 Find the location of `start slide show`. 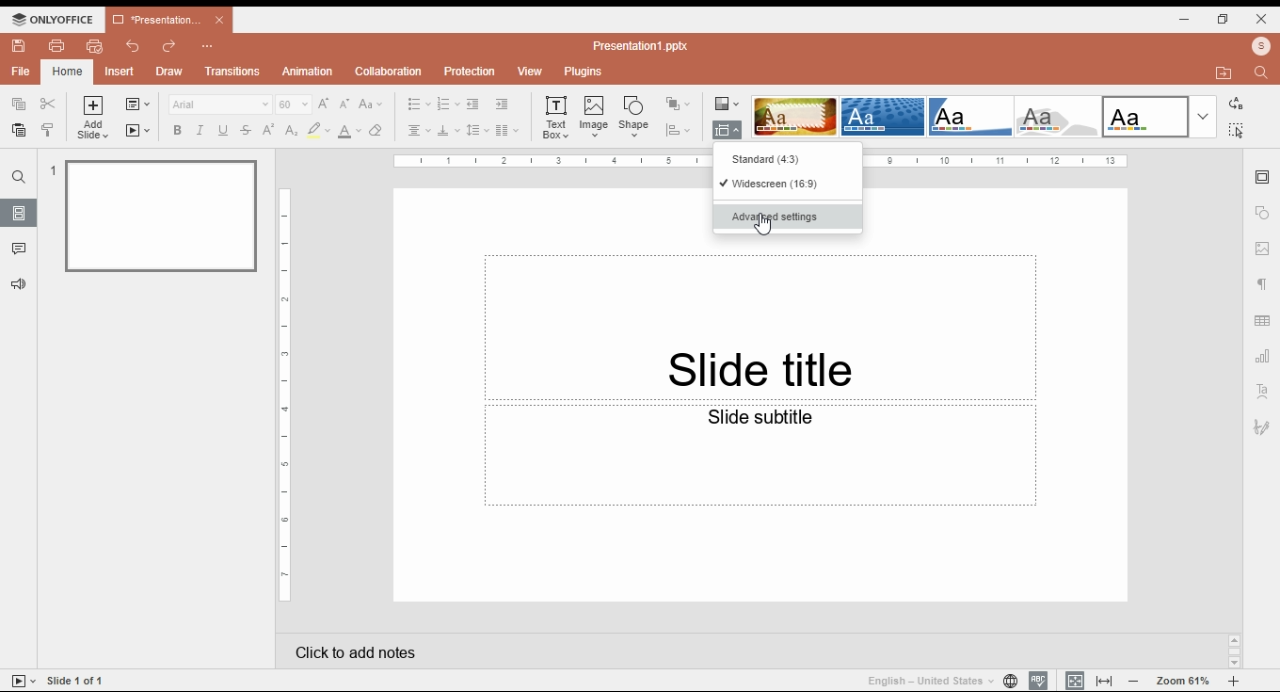

start slide show is located at coordinates (24, 681).